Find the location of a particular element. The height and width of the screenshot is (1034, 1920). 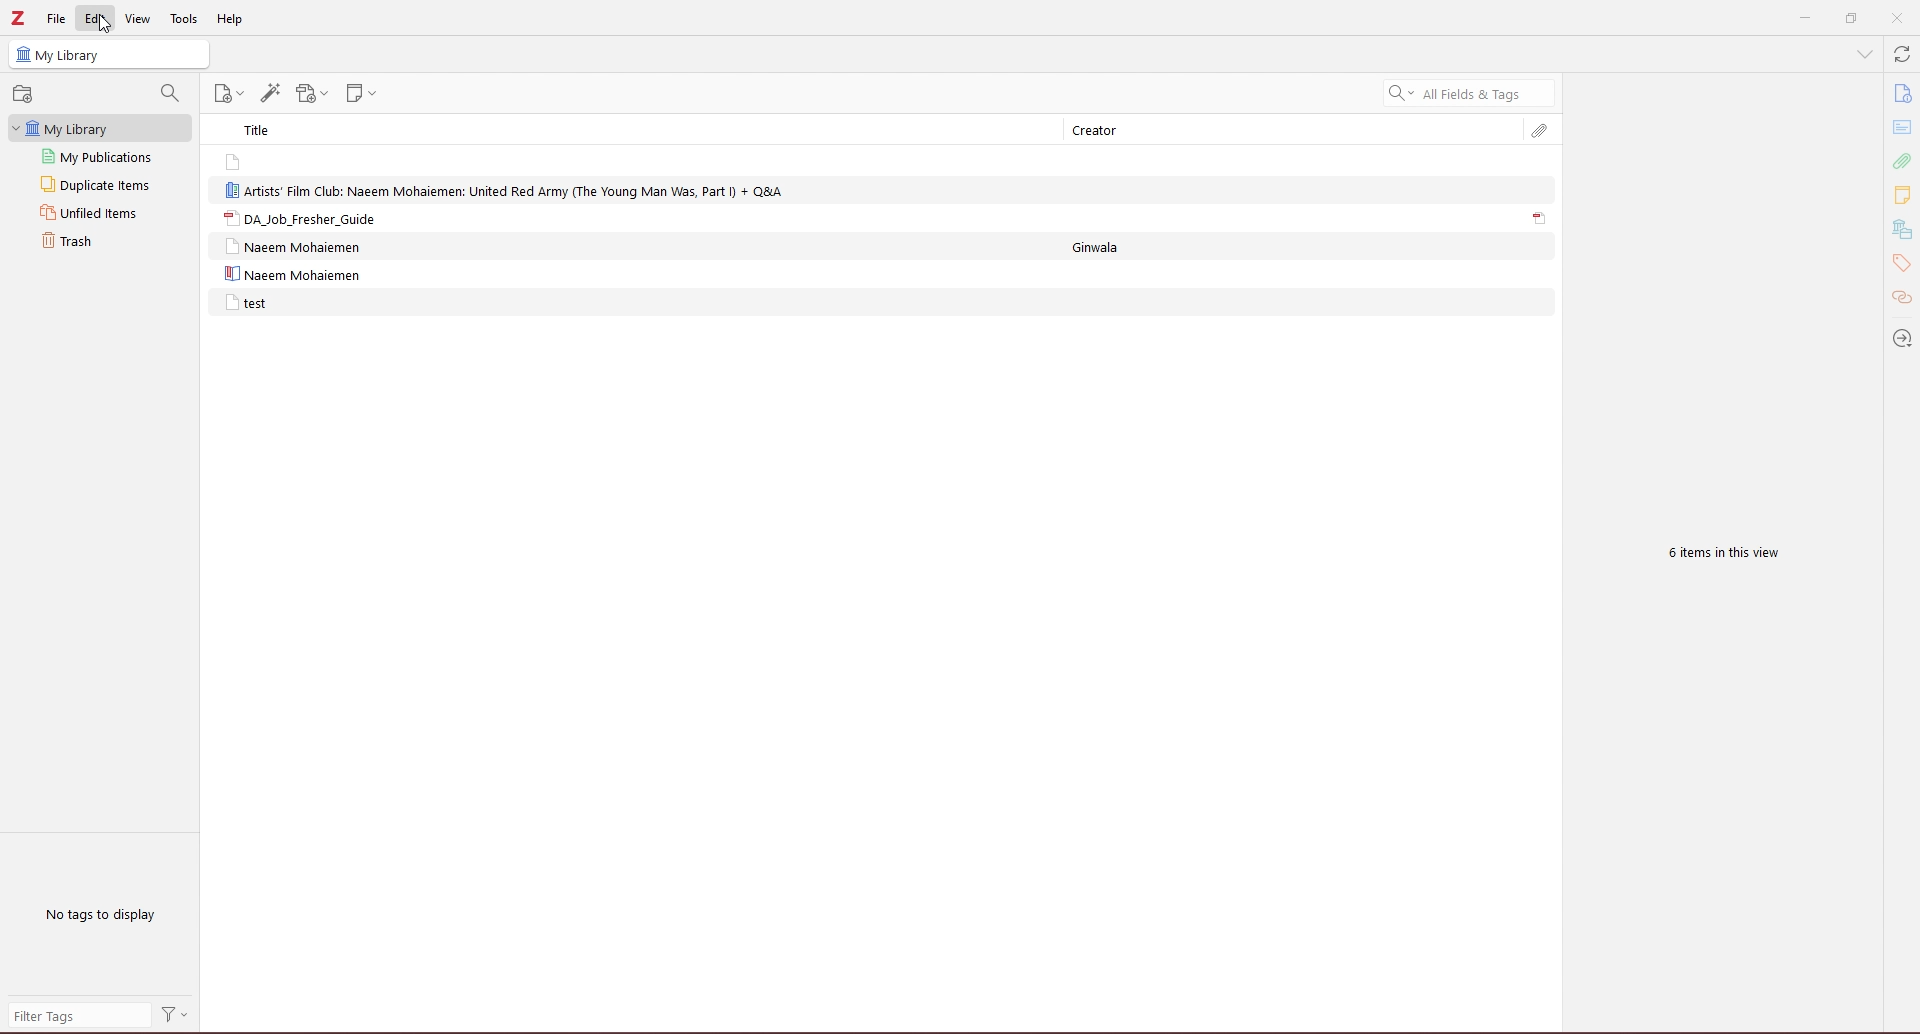

search bar is located at coordinates (1469, 93).